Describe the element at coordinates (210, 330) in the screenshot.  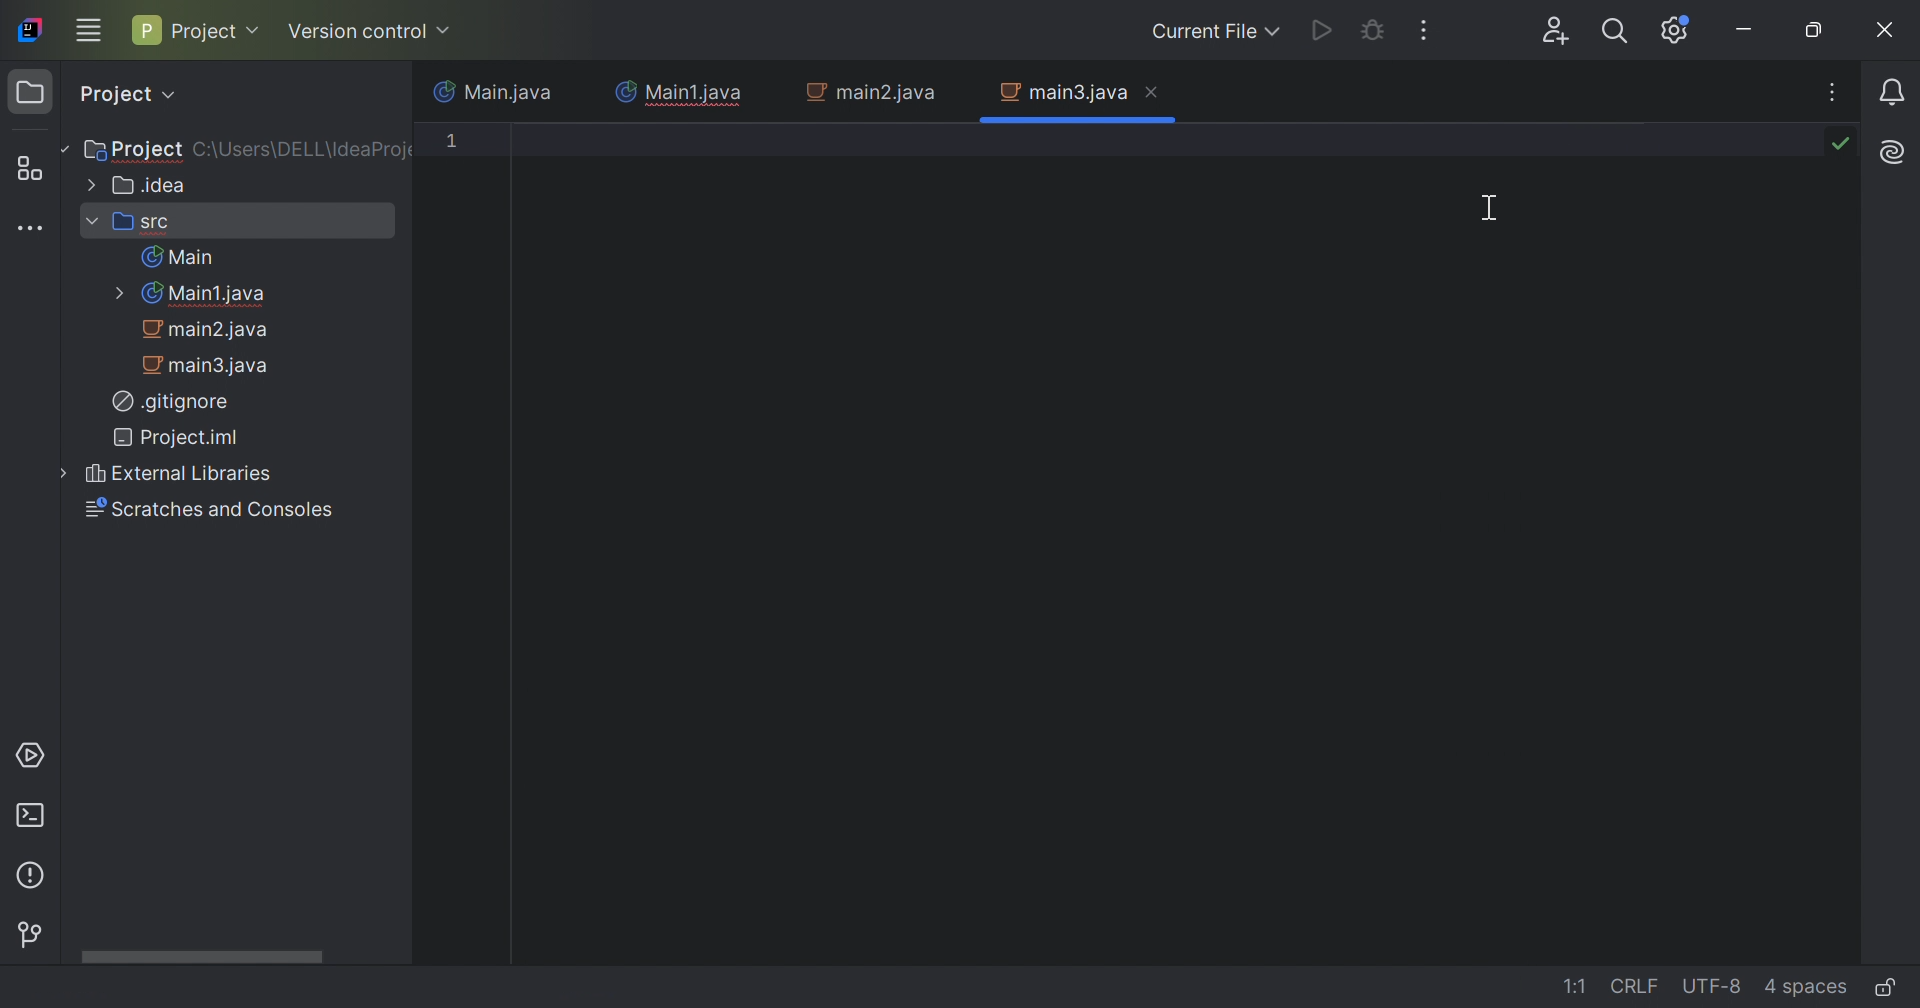
I see `main2.java` at that location.